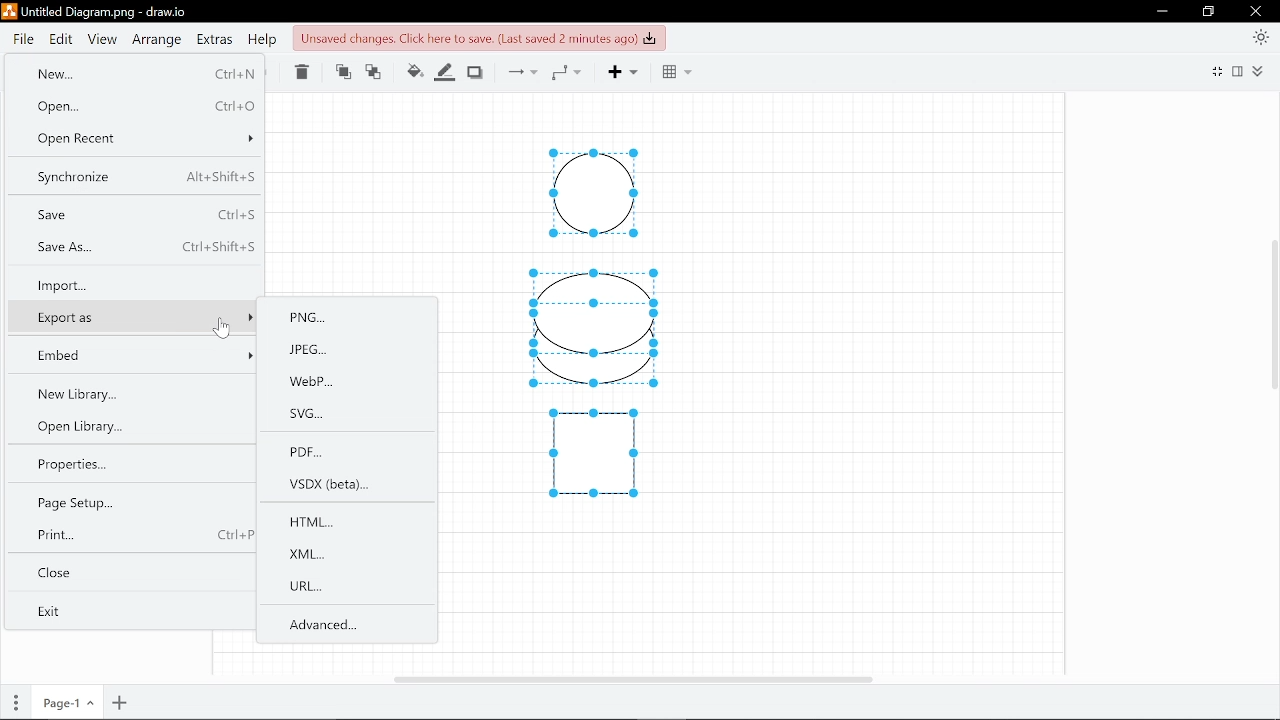 The height and width of the screenshot is (720, 1280). What do you see at coordinates (344, 415) in the screenshot?
I see `SVG` at bounding box center [344, 415].